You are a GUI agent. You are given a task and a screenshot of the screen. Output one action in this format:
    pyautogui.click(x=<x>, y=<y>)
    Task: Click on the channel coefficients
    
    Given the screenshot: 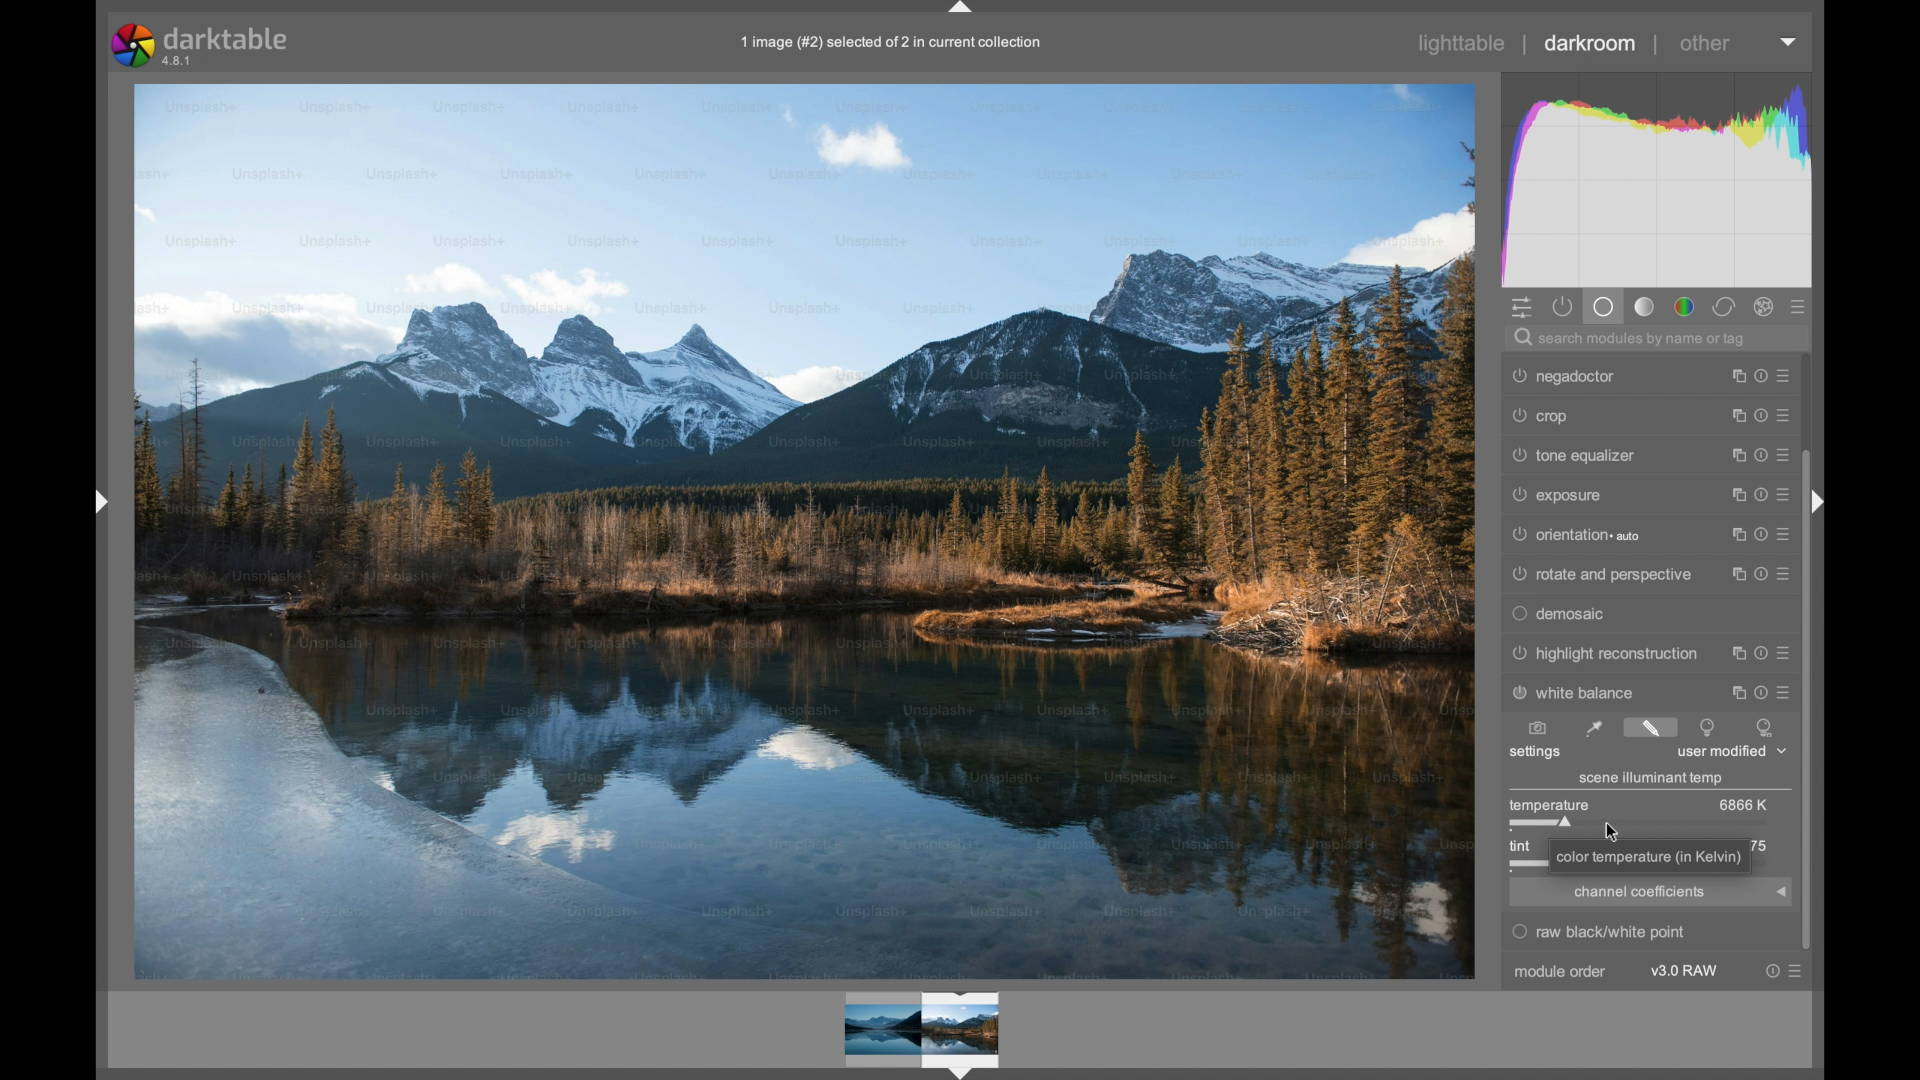 What is the action you would take?
    pyautogui.click(x=1640, y=892)
    